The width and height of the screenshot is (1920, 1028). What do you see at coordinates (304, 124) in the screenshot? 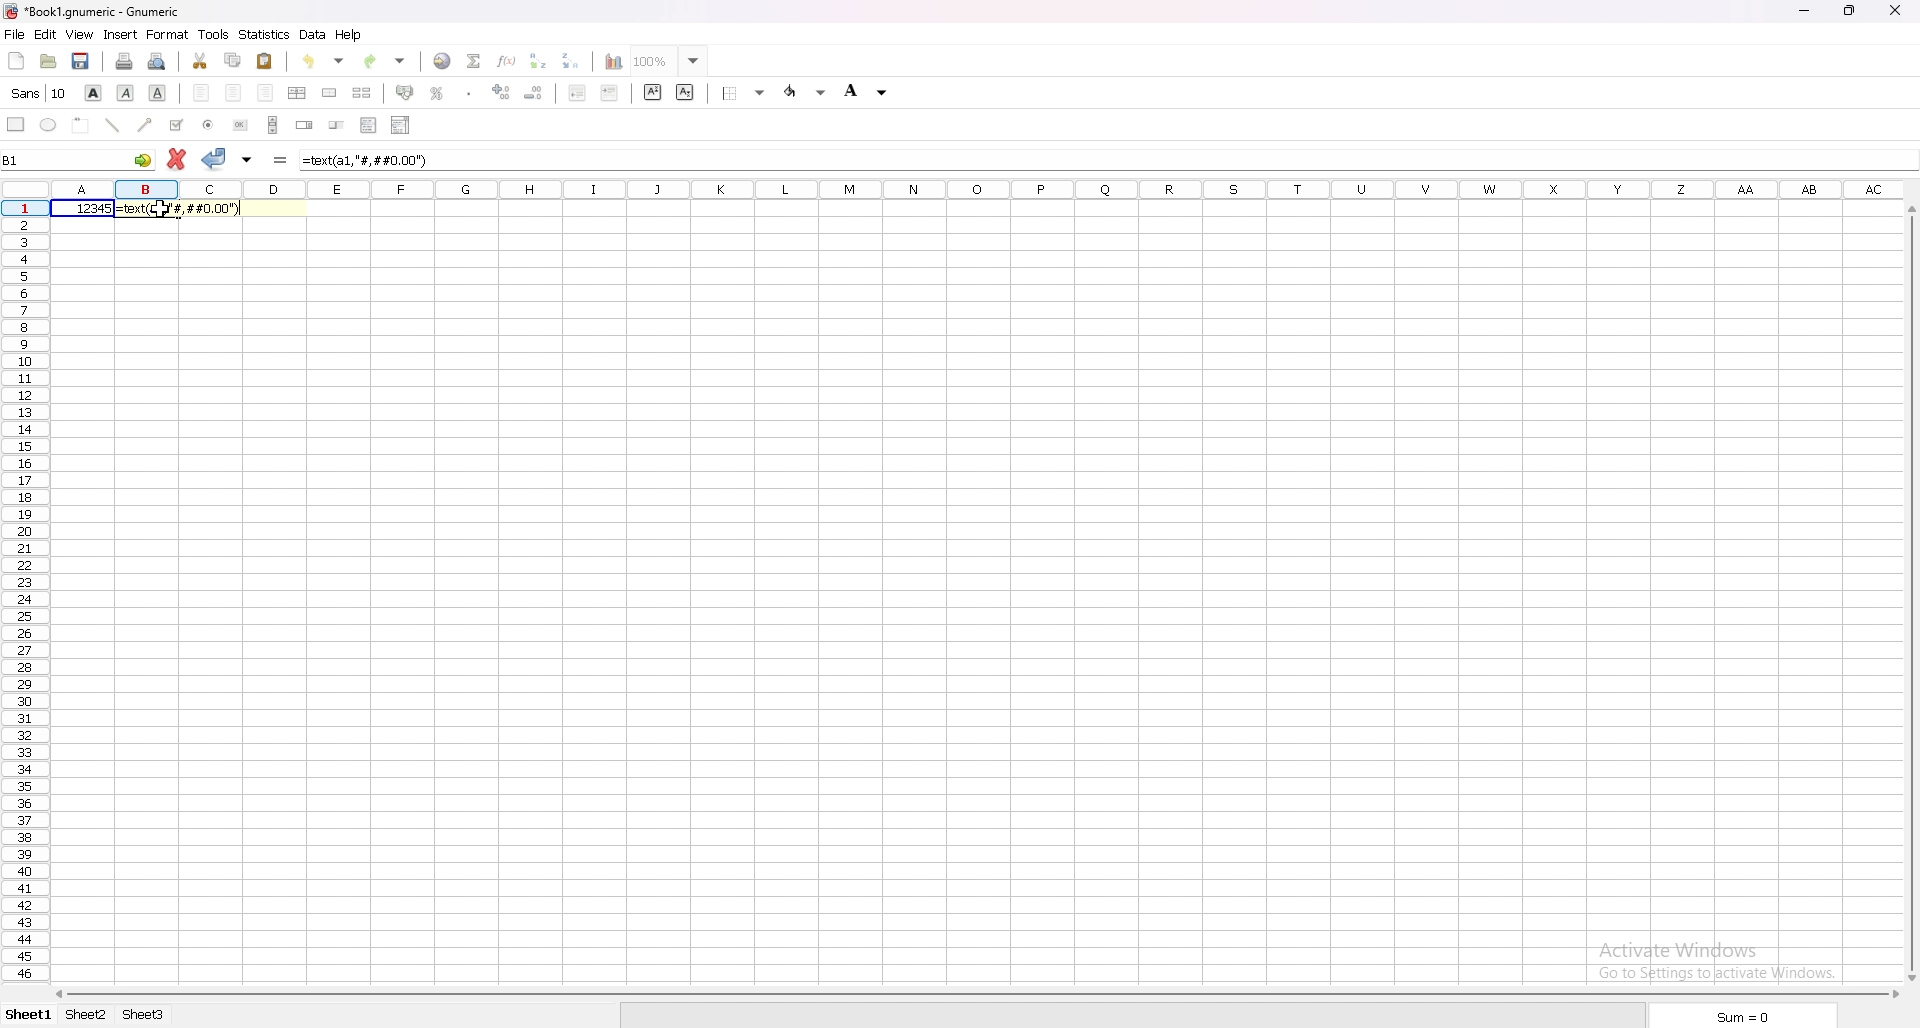
I see `spin button` at bounding box center [304, 124].